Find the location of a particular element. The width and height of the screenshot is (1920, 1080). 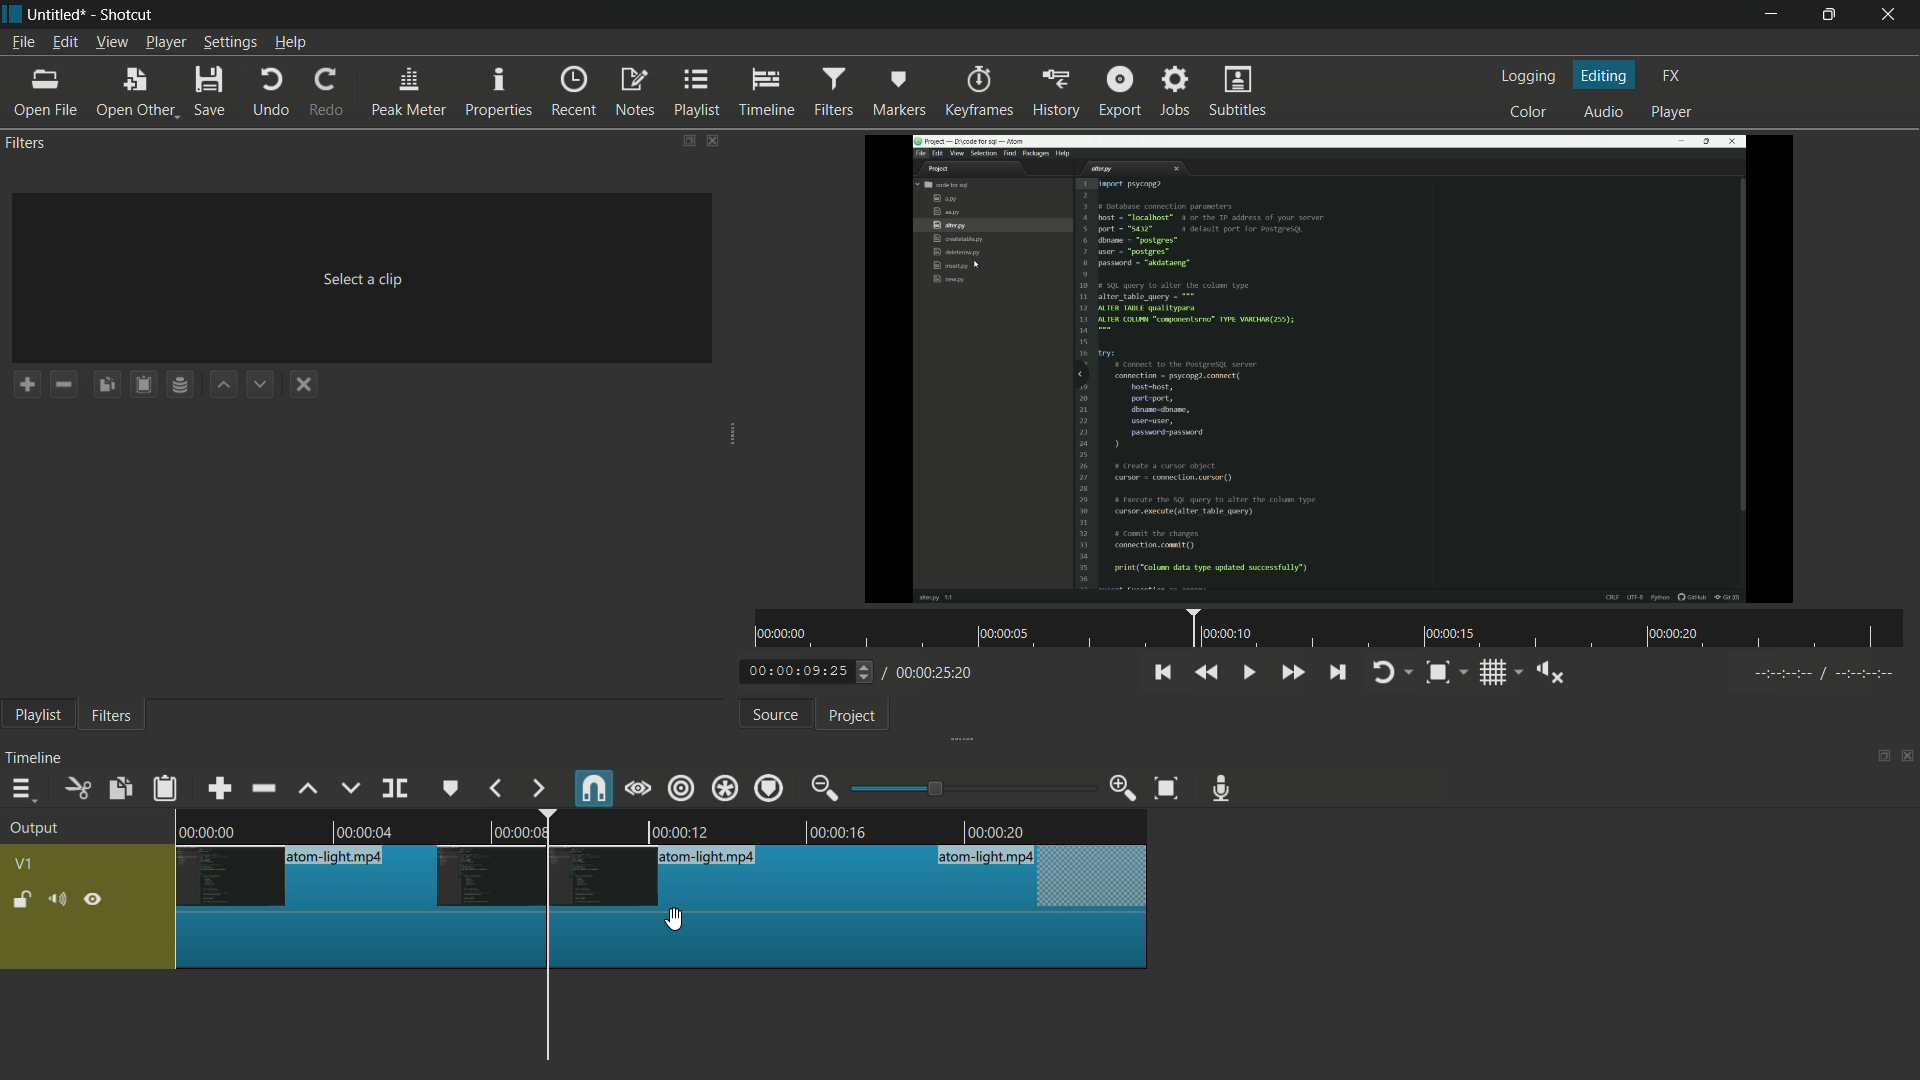

subtitles is located at coordinates (1241, 93).